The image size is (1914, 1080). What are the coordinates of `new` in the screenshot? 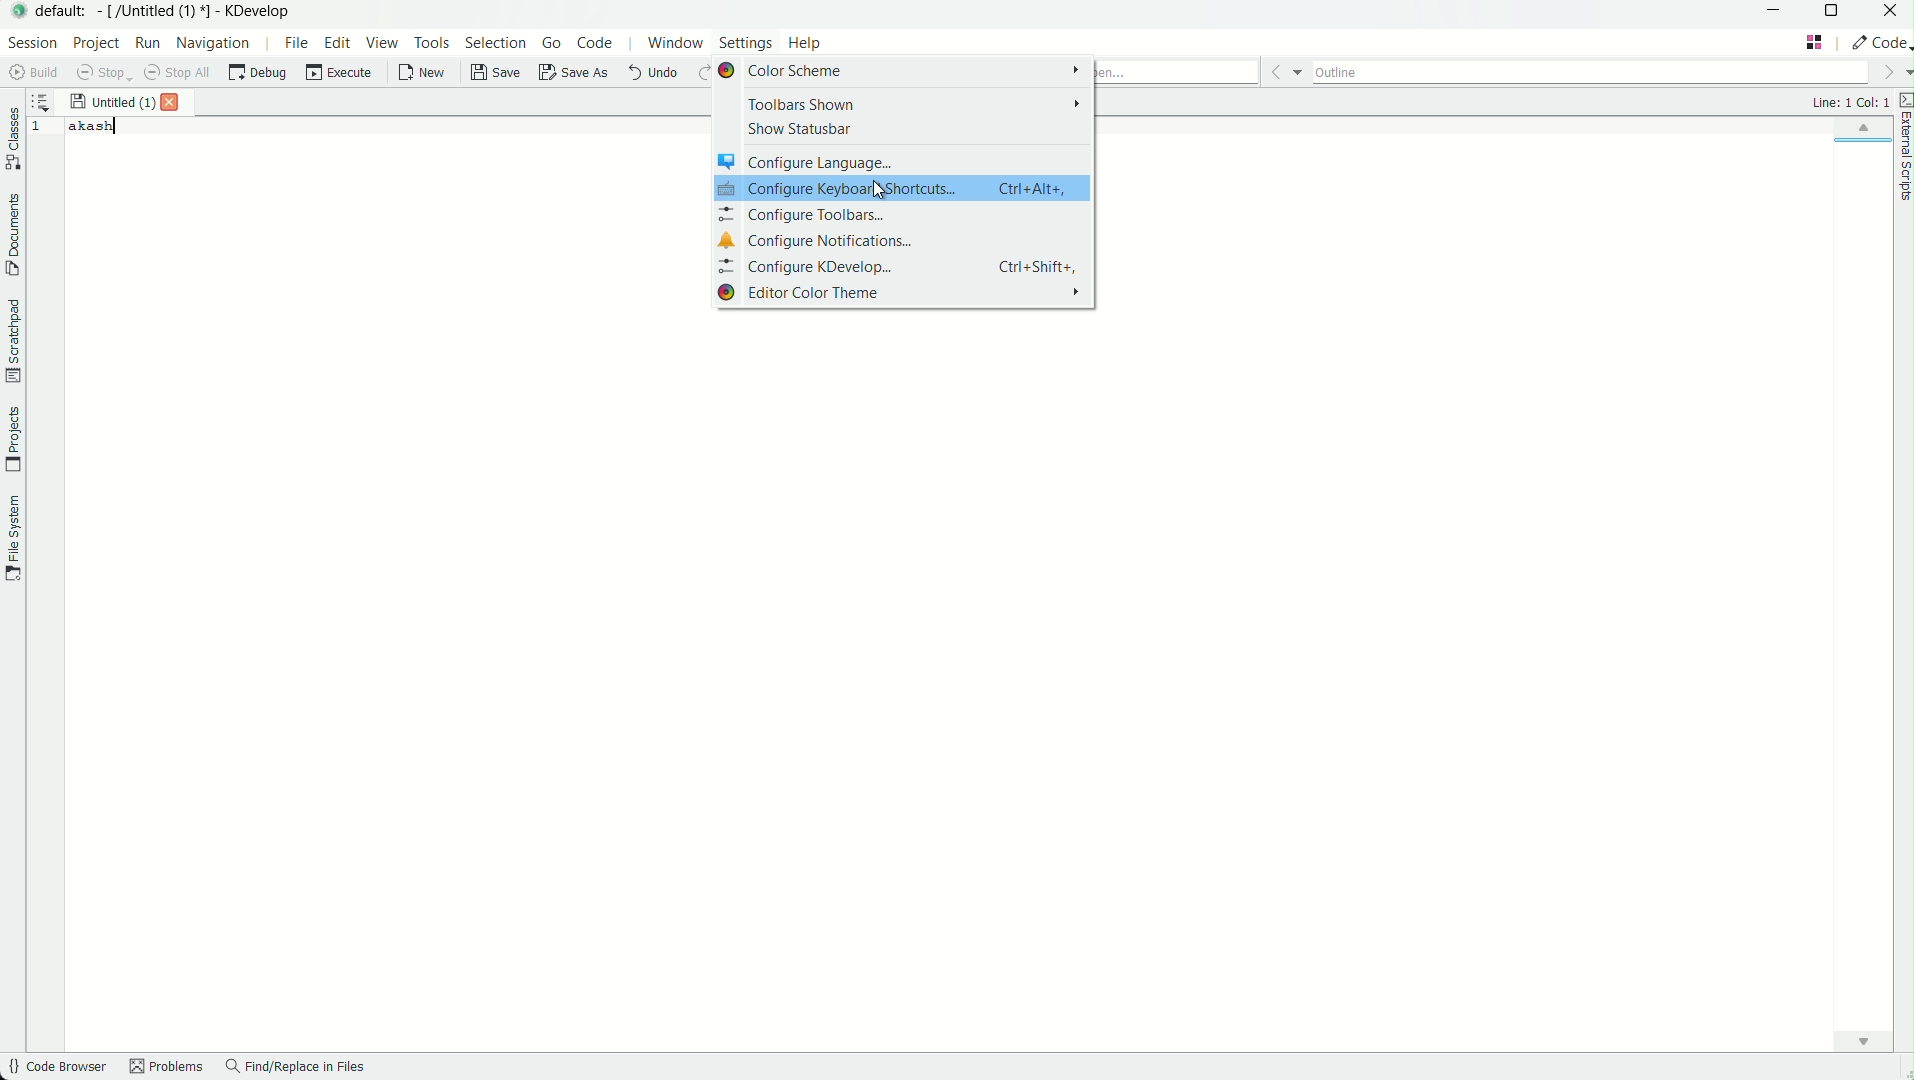 It's located at (423, 75).